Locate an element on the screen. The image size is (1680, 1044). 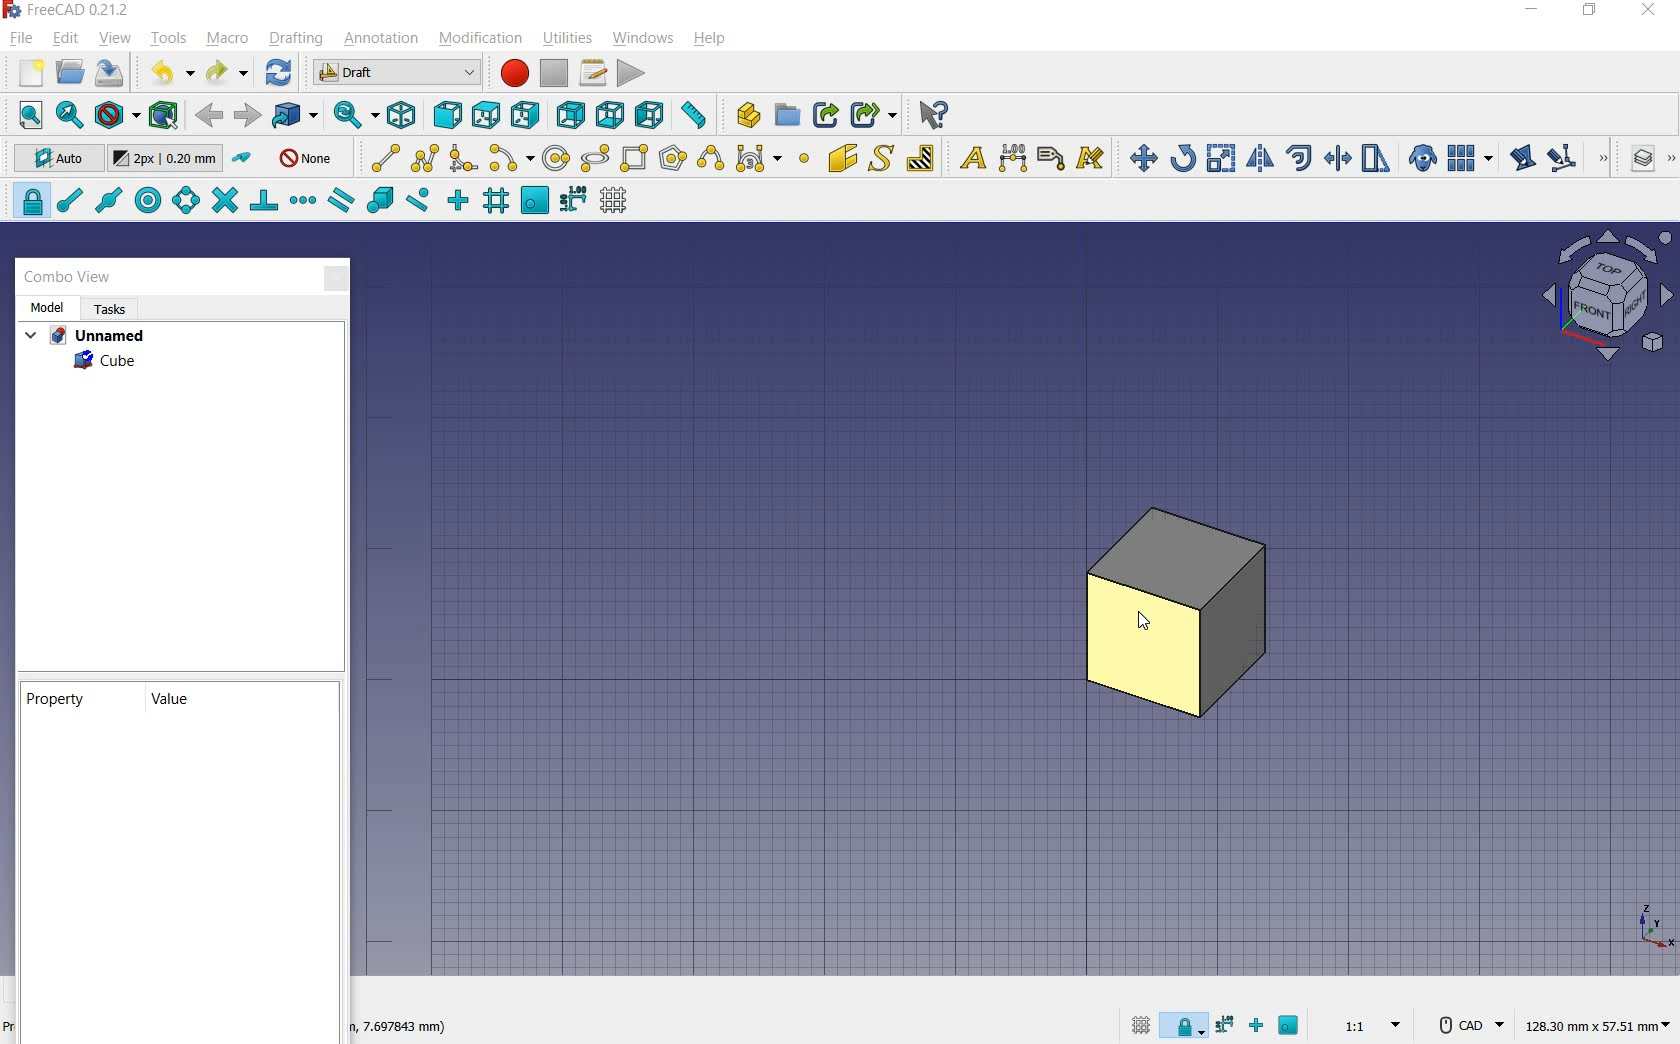
annotation styles is located at coordinates (1092, 160).